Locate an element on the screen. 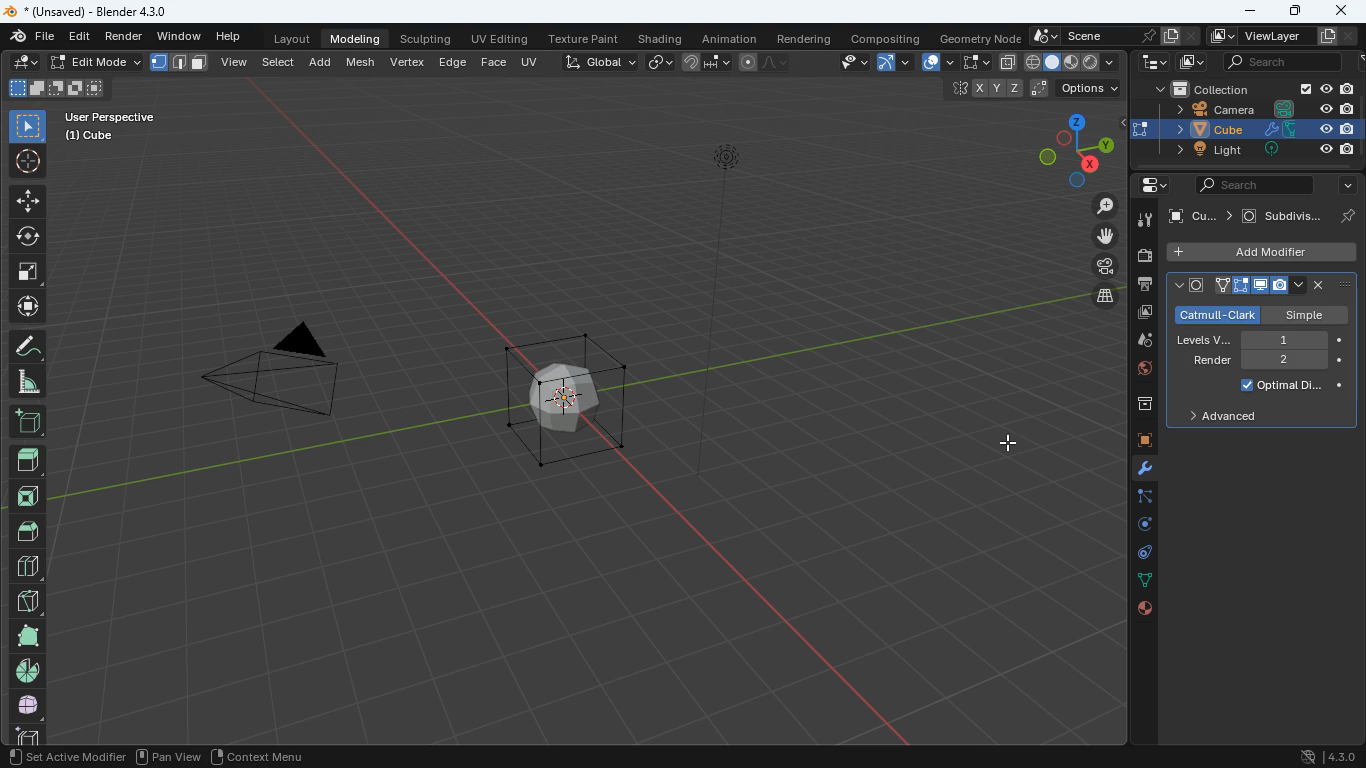  shapes is located at coordinates (55, 88).